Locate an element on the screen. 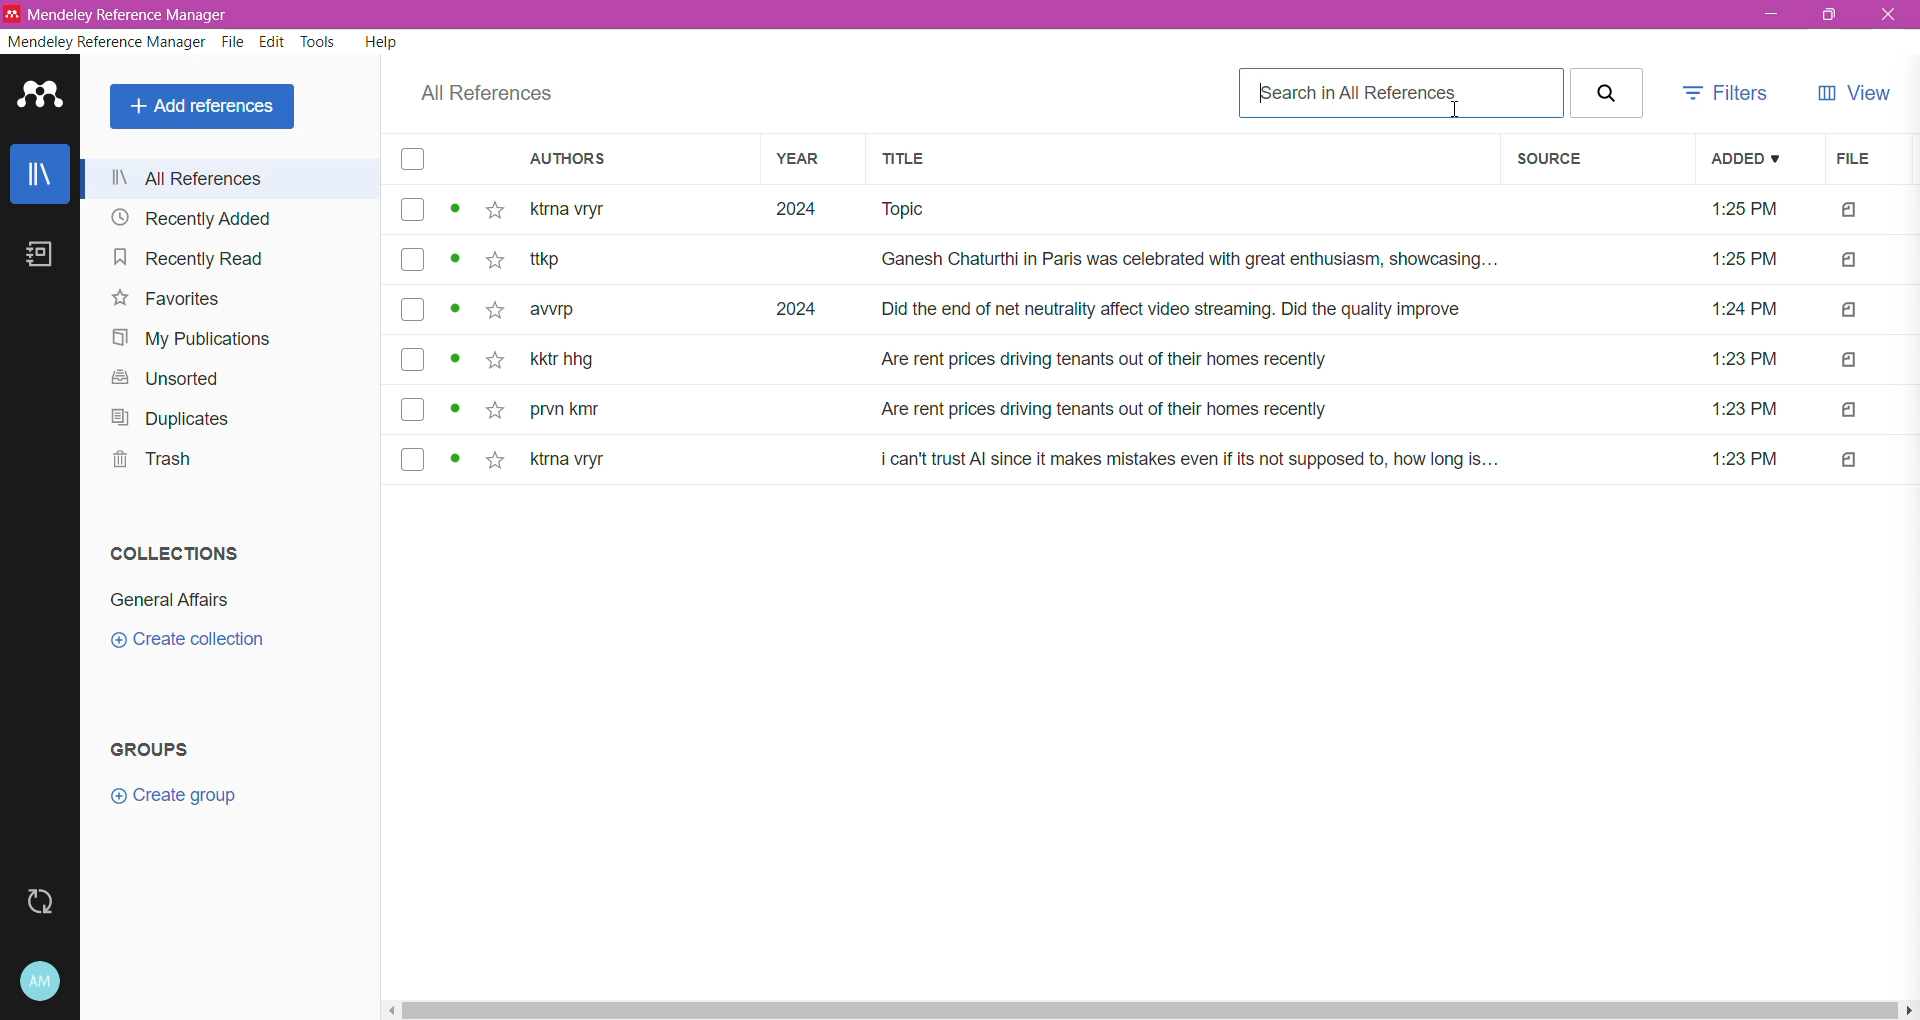 Image resolution: width=1920 pixels, height=1020 pixels. Click to Create Collection is located at coordinates (194, 642).